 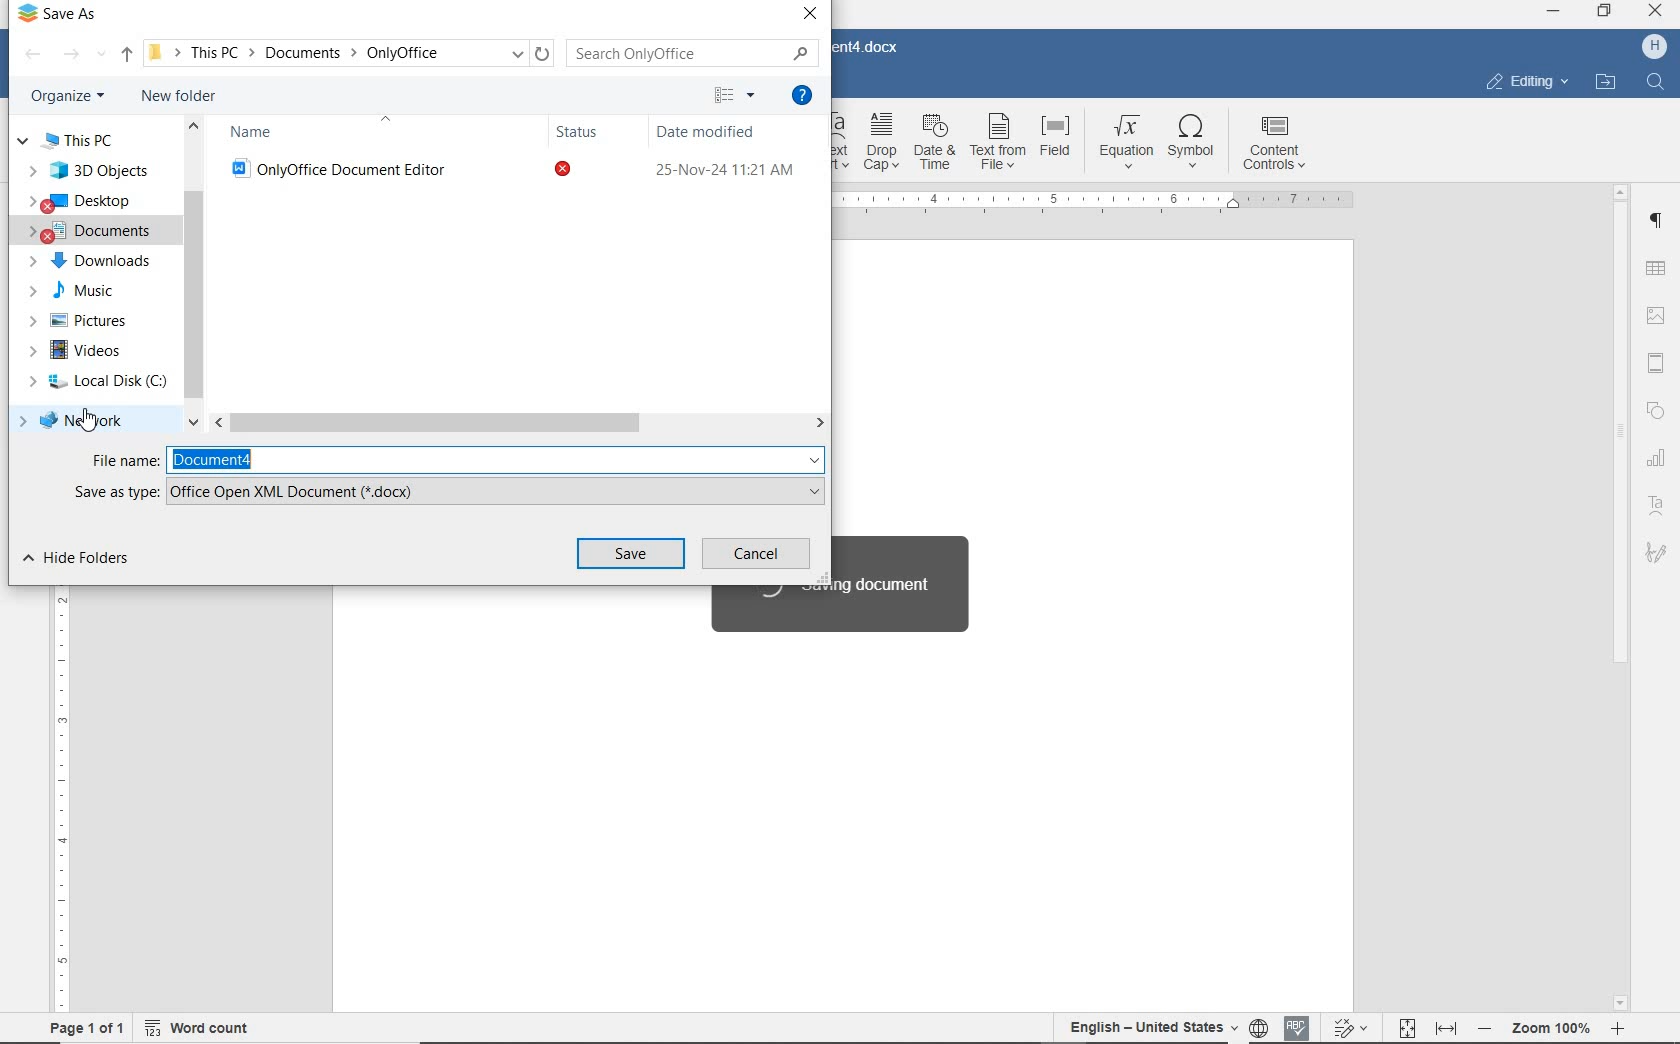 What do you see at coordinates (1357, 1027) in the screenshot?
I see `Track changes` at bounding box center [1357, 1027].